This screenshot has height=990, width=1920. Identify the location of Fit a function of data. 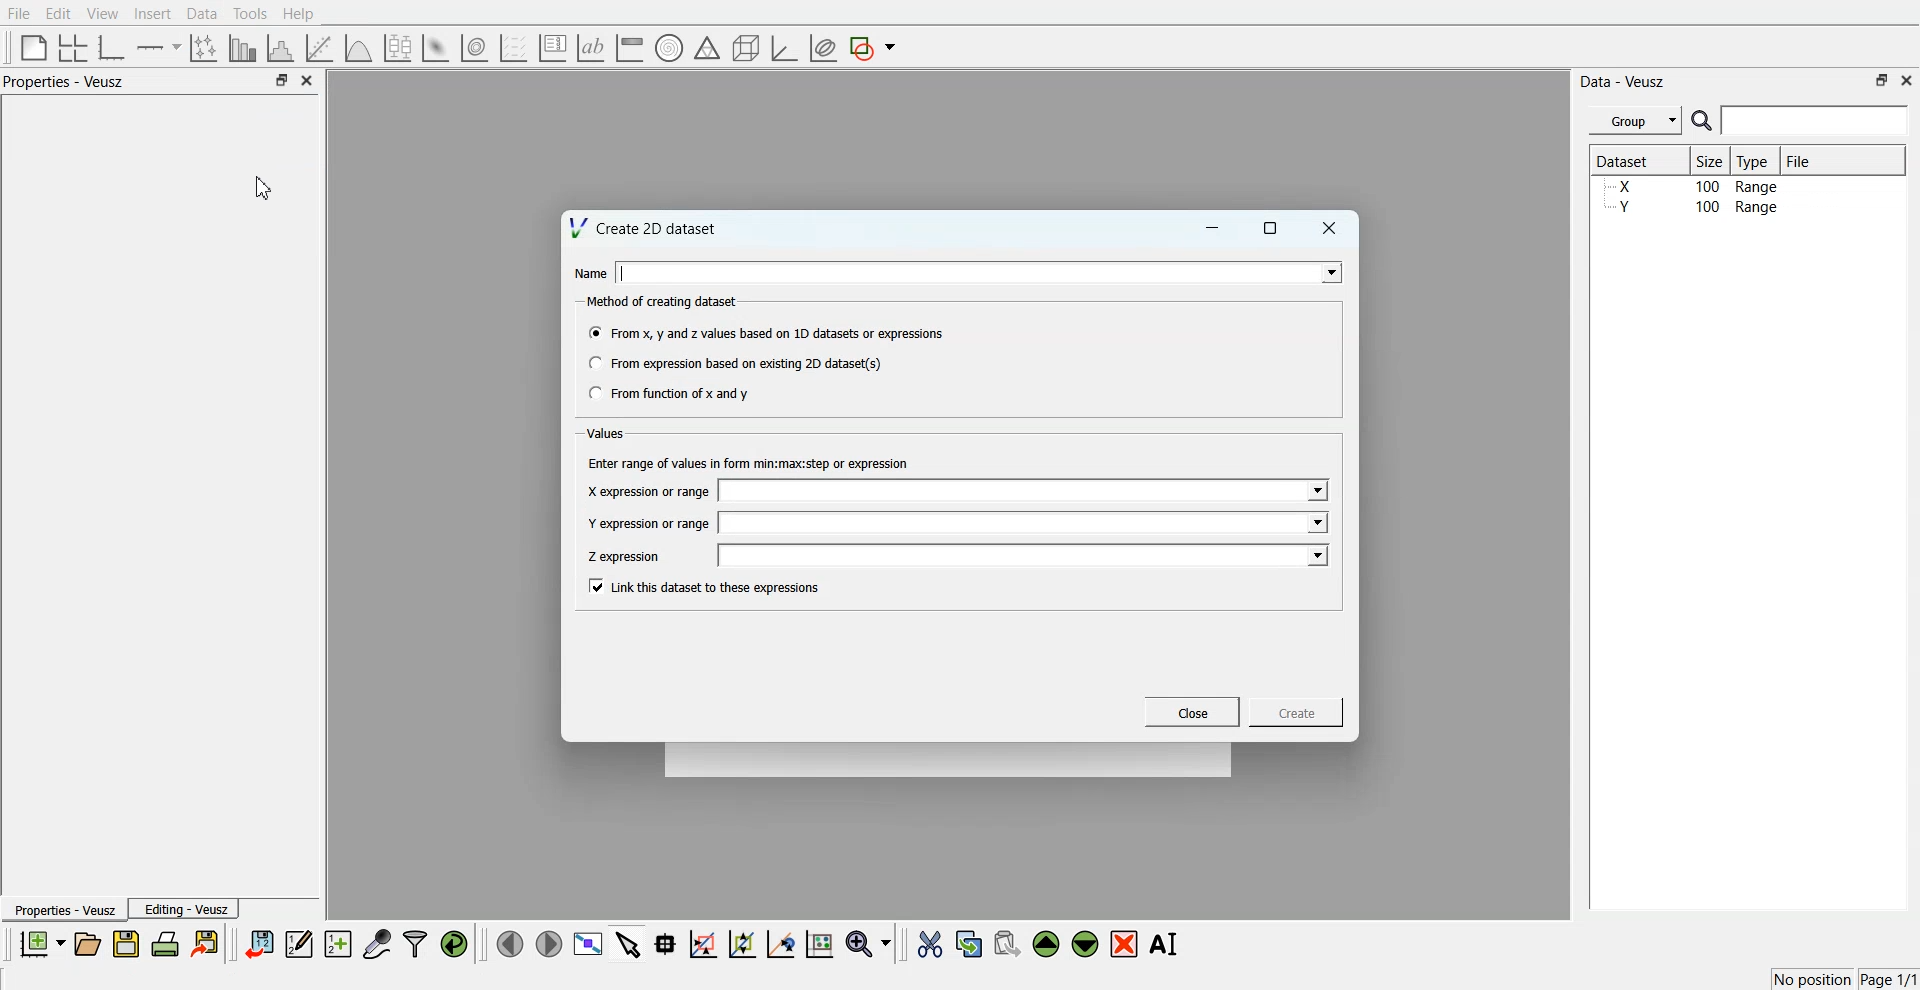
(318, 48).